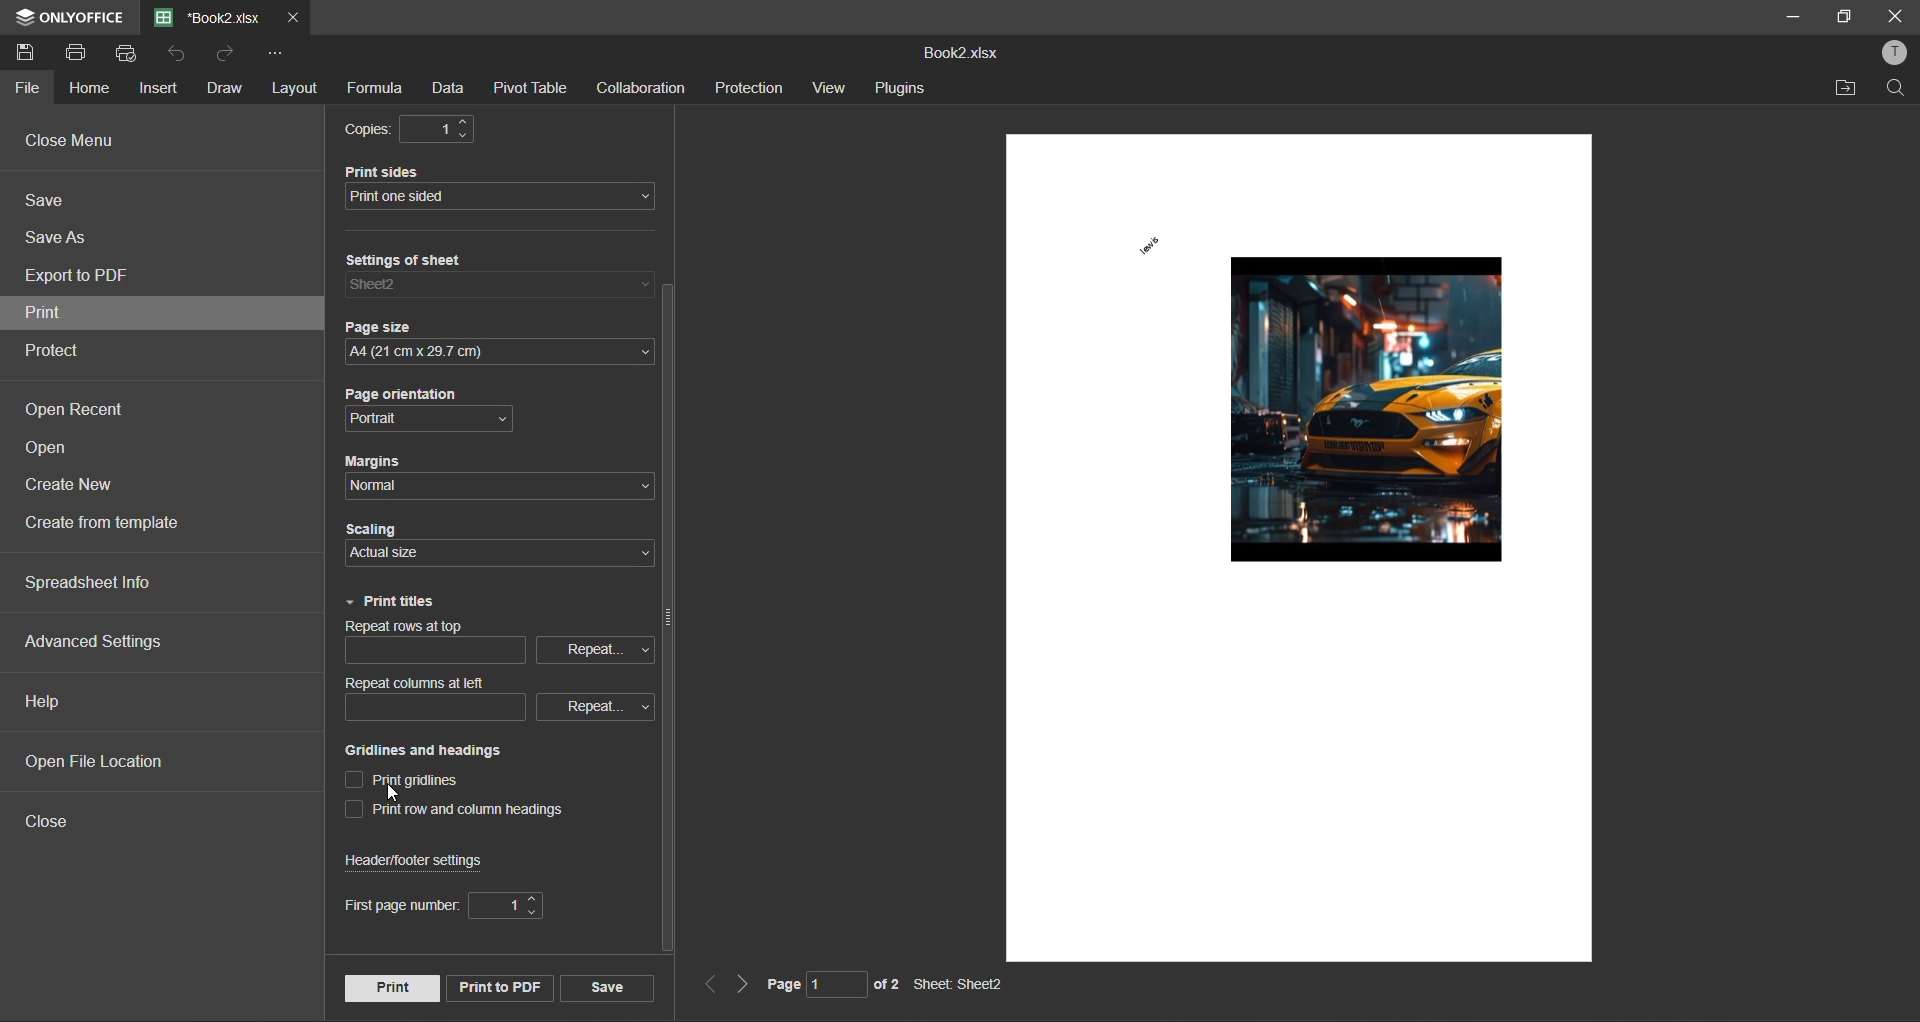  What do you see at coordinates (87, 92) in the screenshot?
I see `home` at bounding box center [87, 92].